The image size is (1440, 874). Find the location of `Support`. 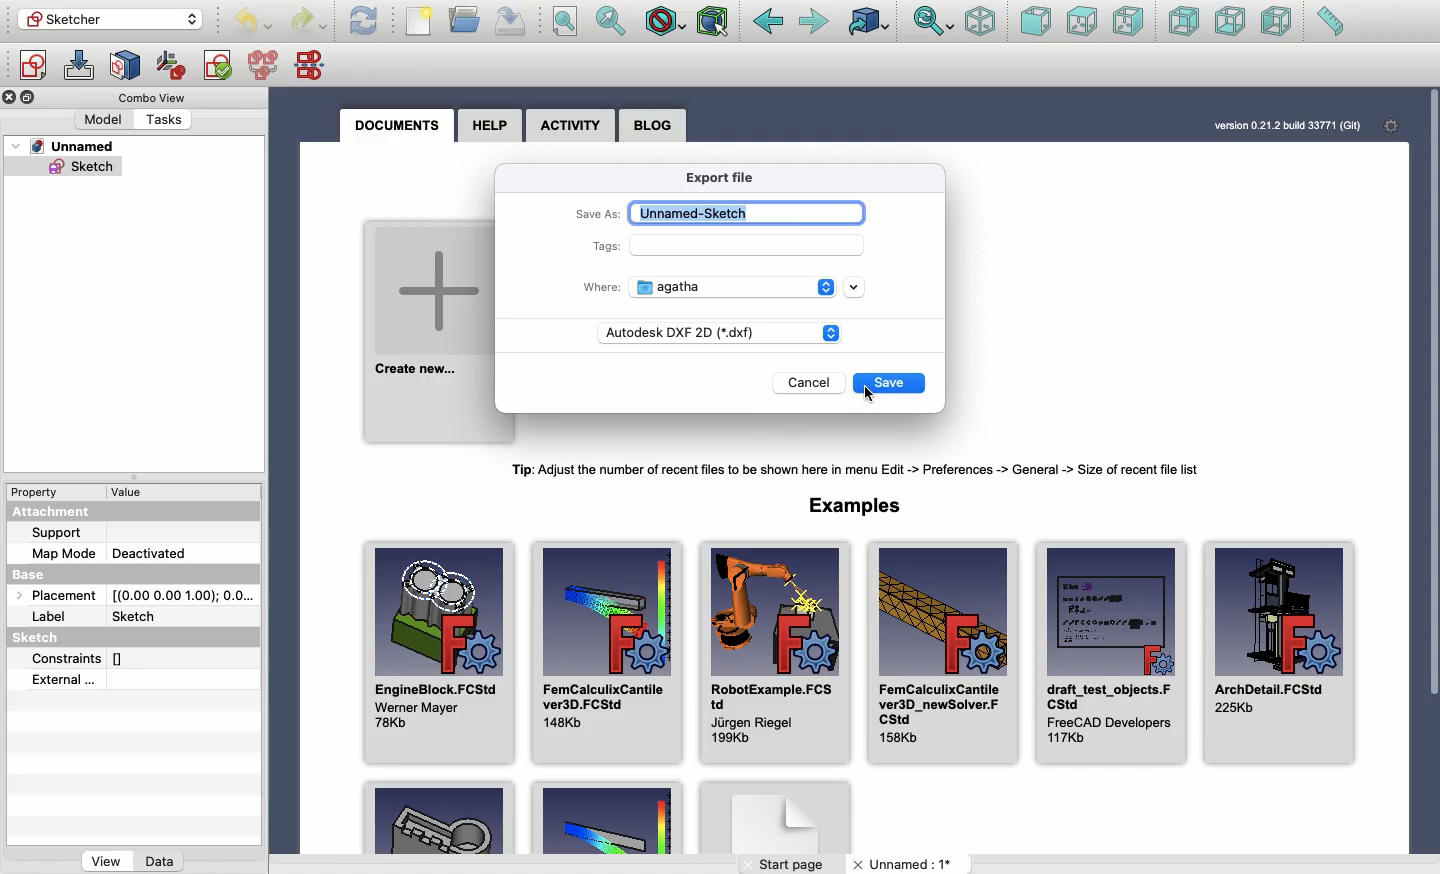

Support is located at coordinates (62, 532).